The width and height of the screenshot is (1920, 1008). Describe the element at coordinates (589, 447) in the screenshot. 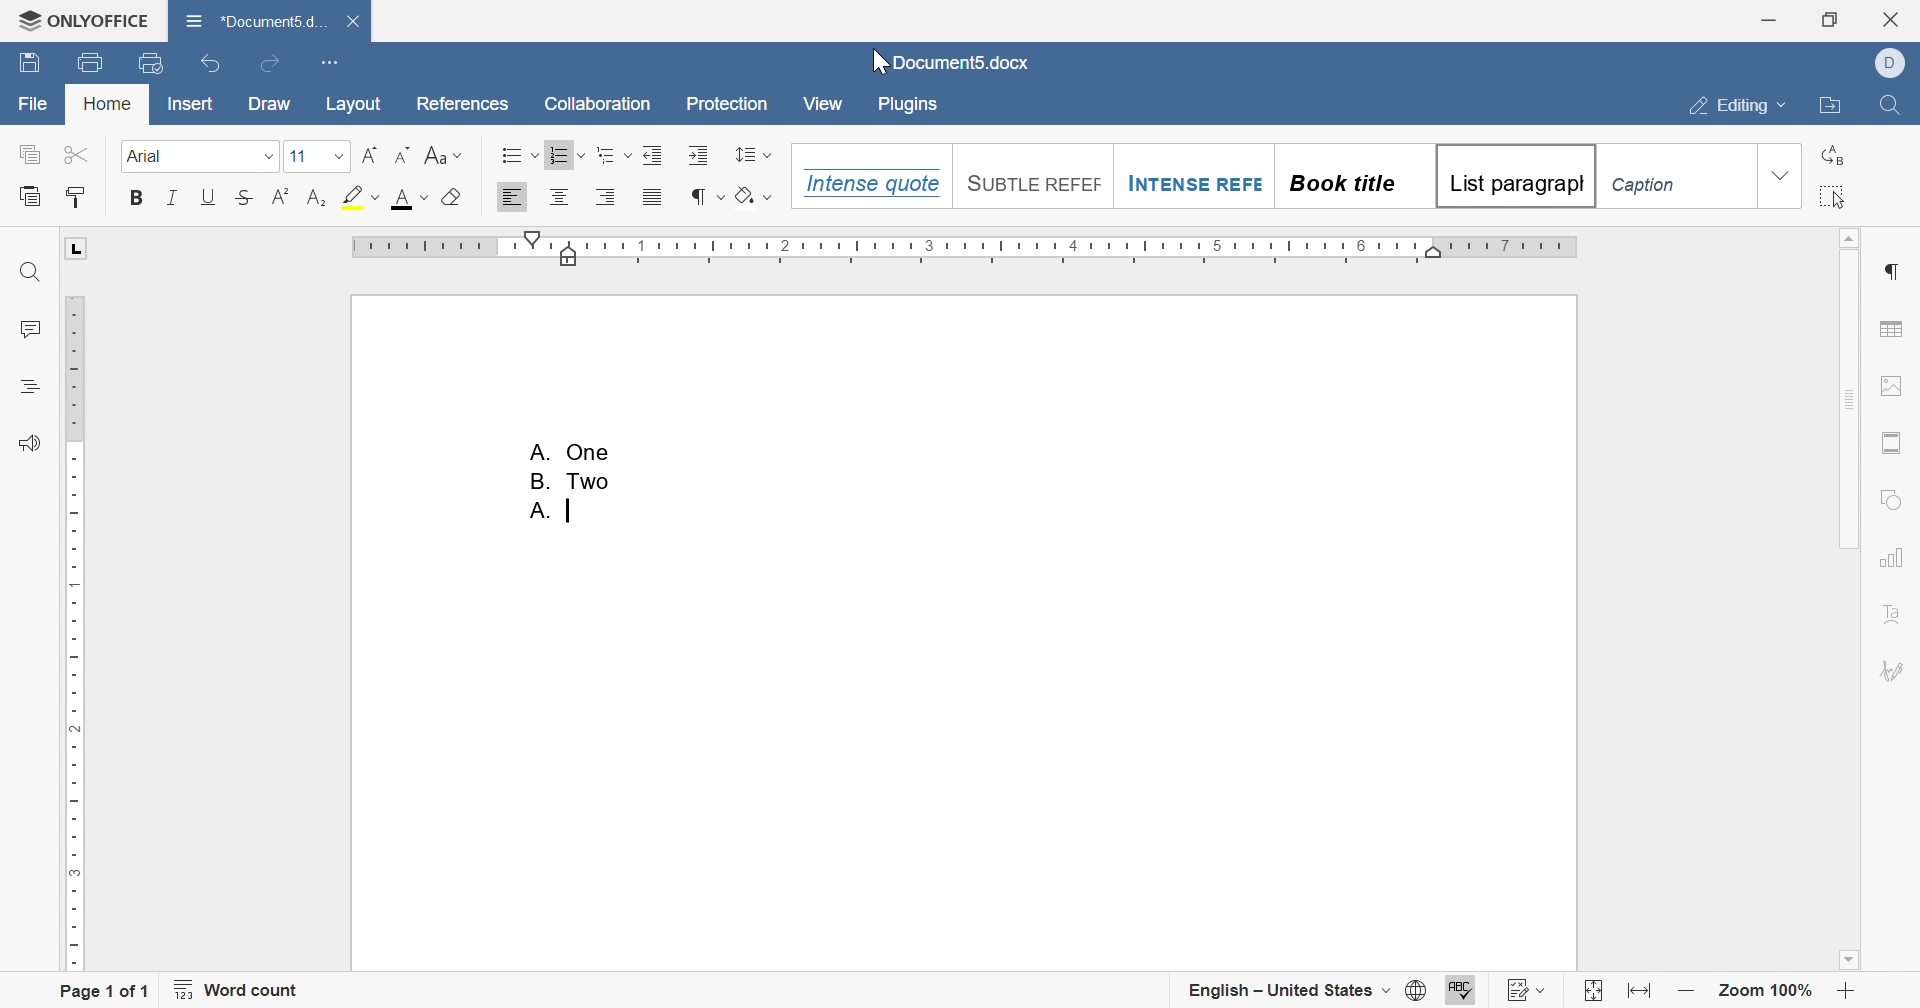

I see `cut` at that location.